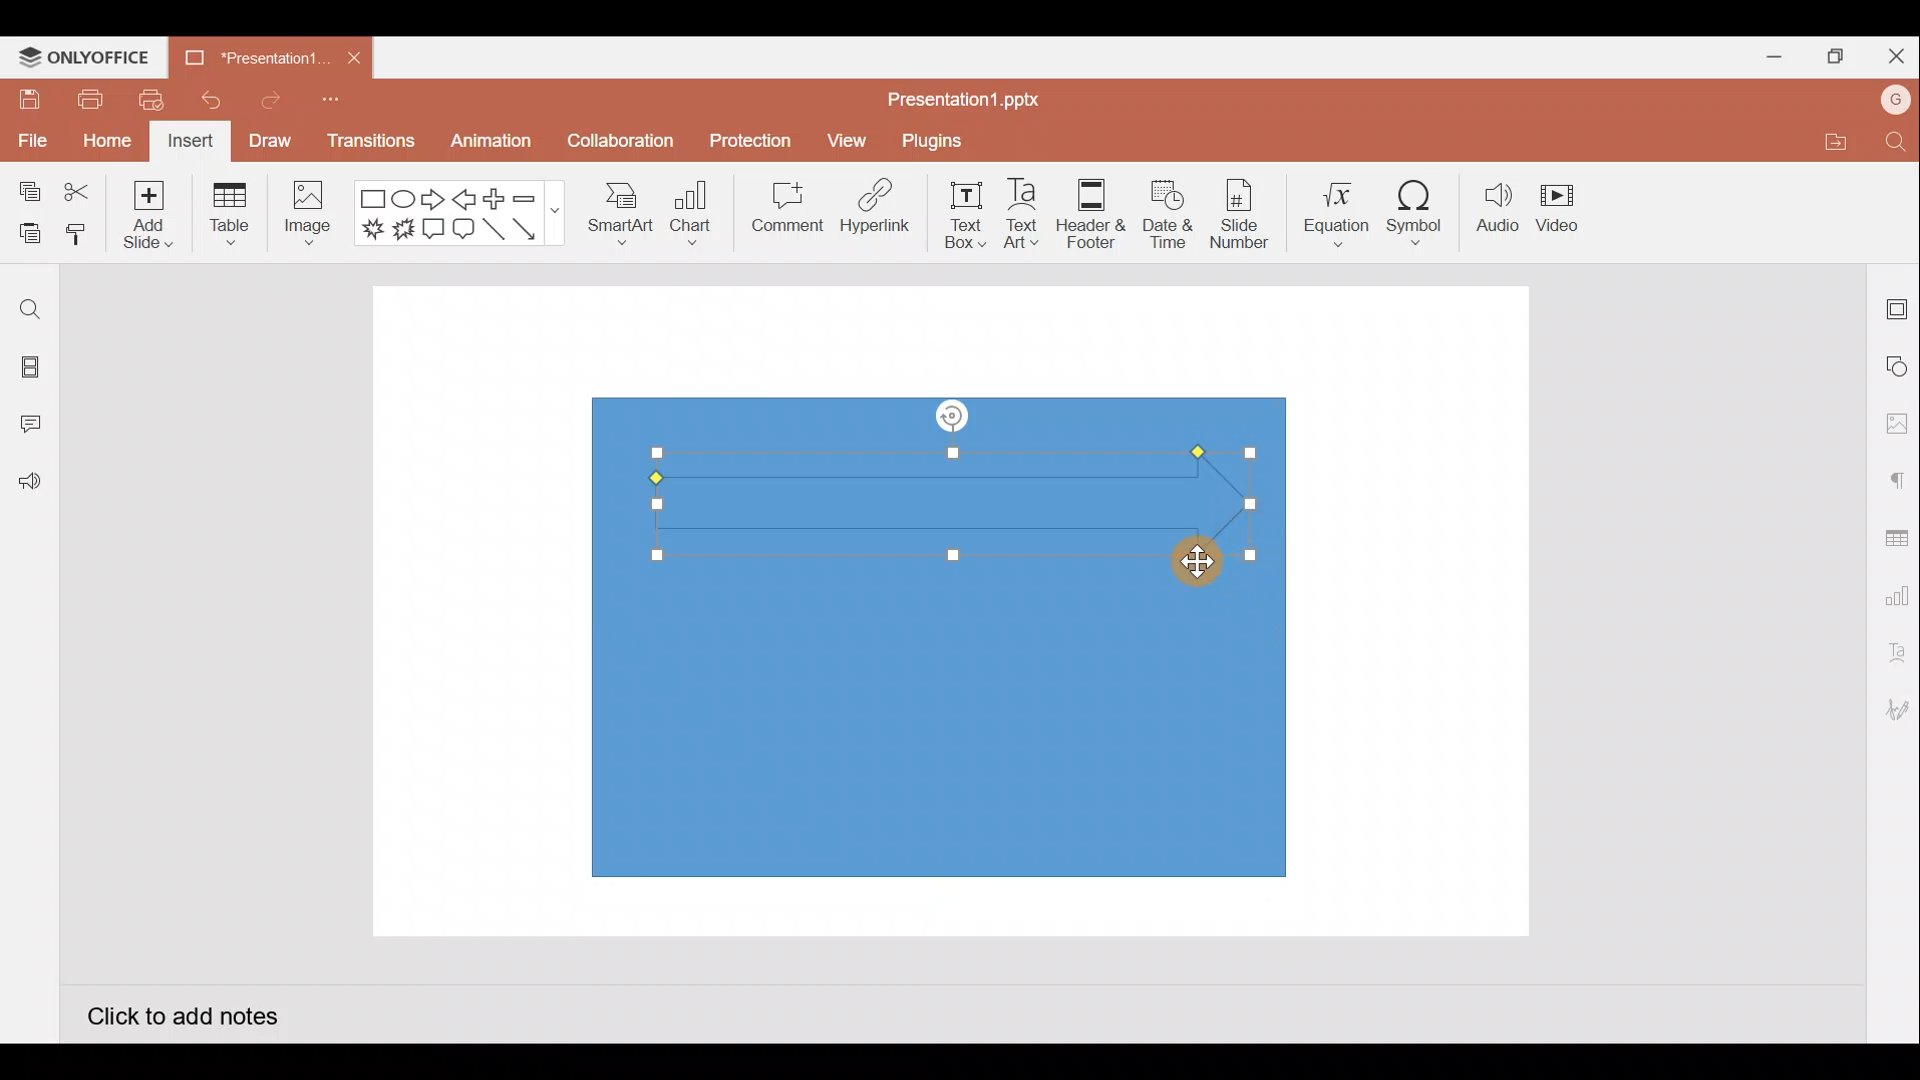  What do you see at coordinates (1897, 424) in the screenshot?
I see `Image settings` at bounding box center [1897, 424].